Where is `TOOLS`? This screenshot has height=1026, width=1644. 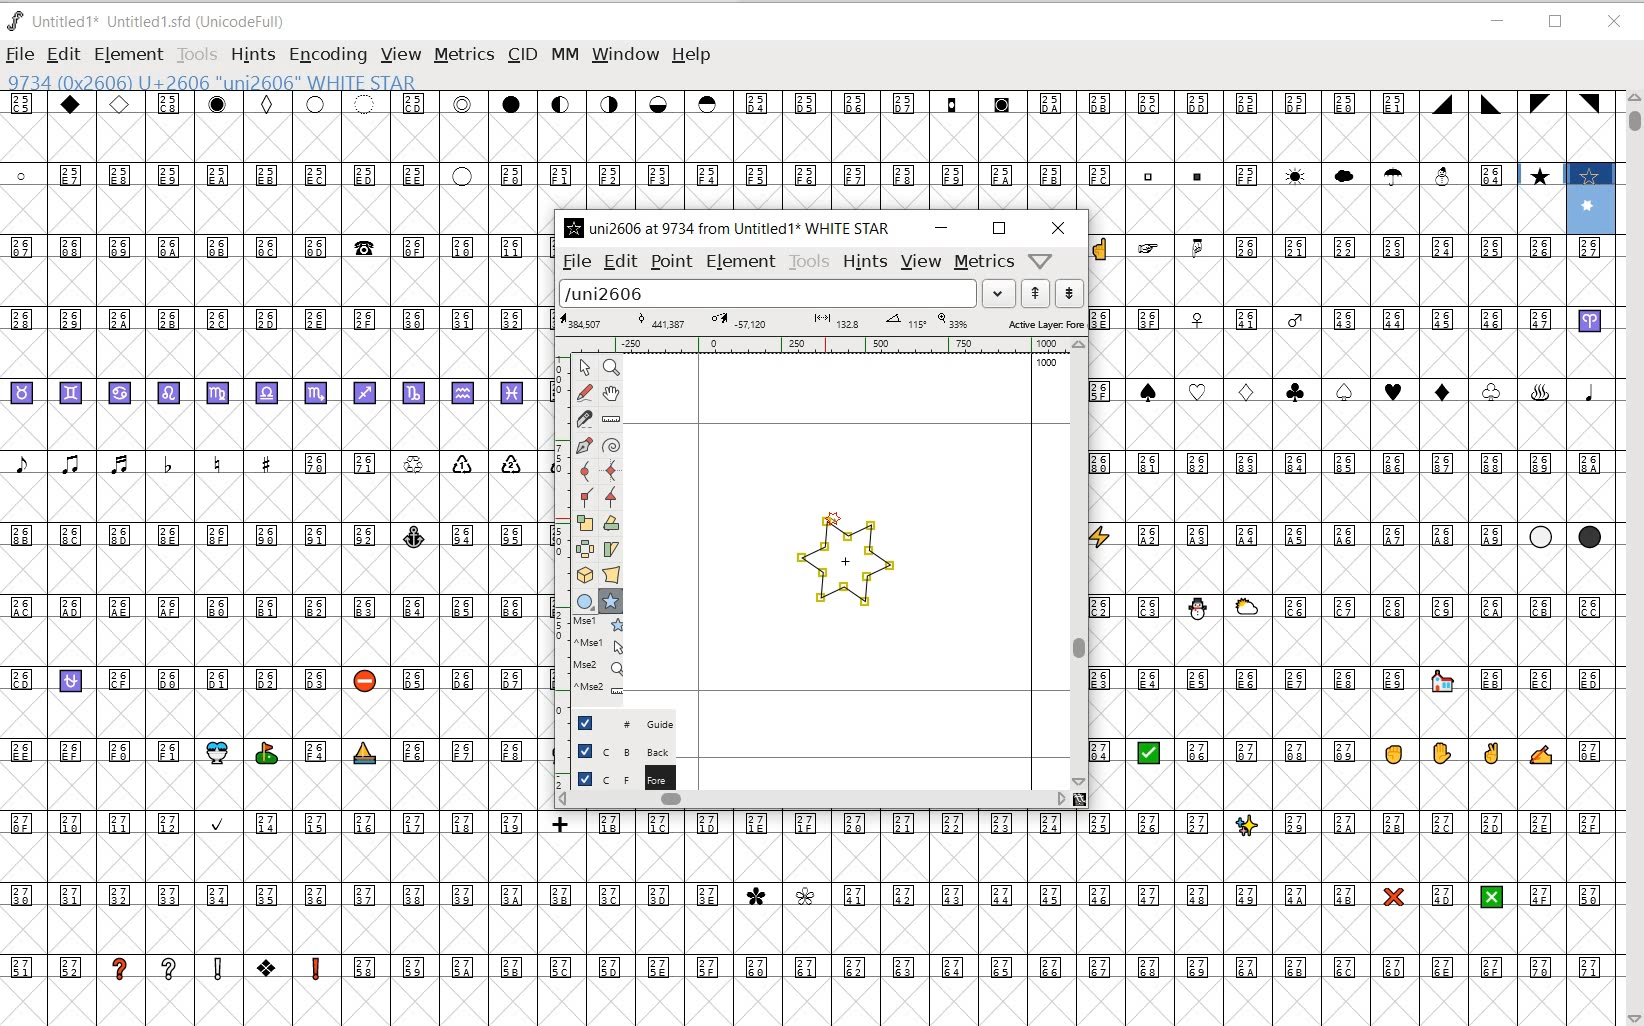 TOOLS is located at coordinates (199, 55).